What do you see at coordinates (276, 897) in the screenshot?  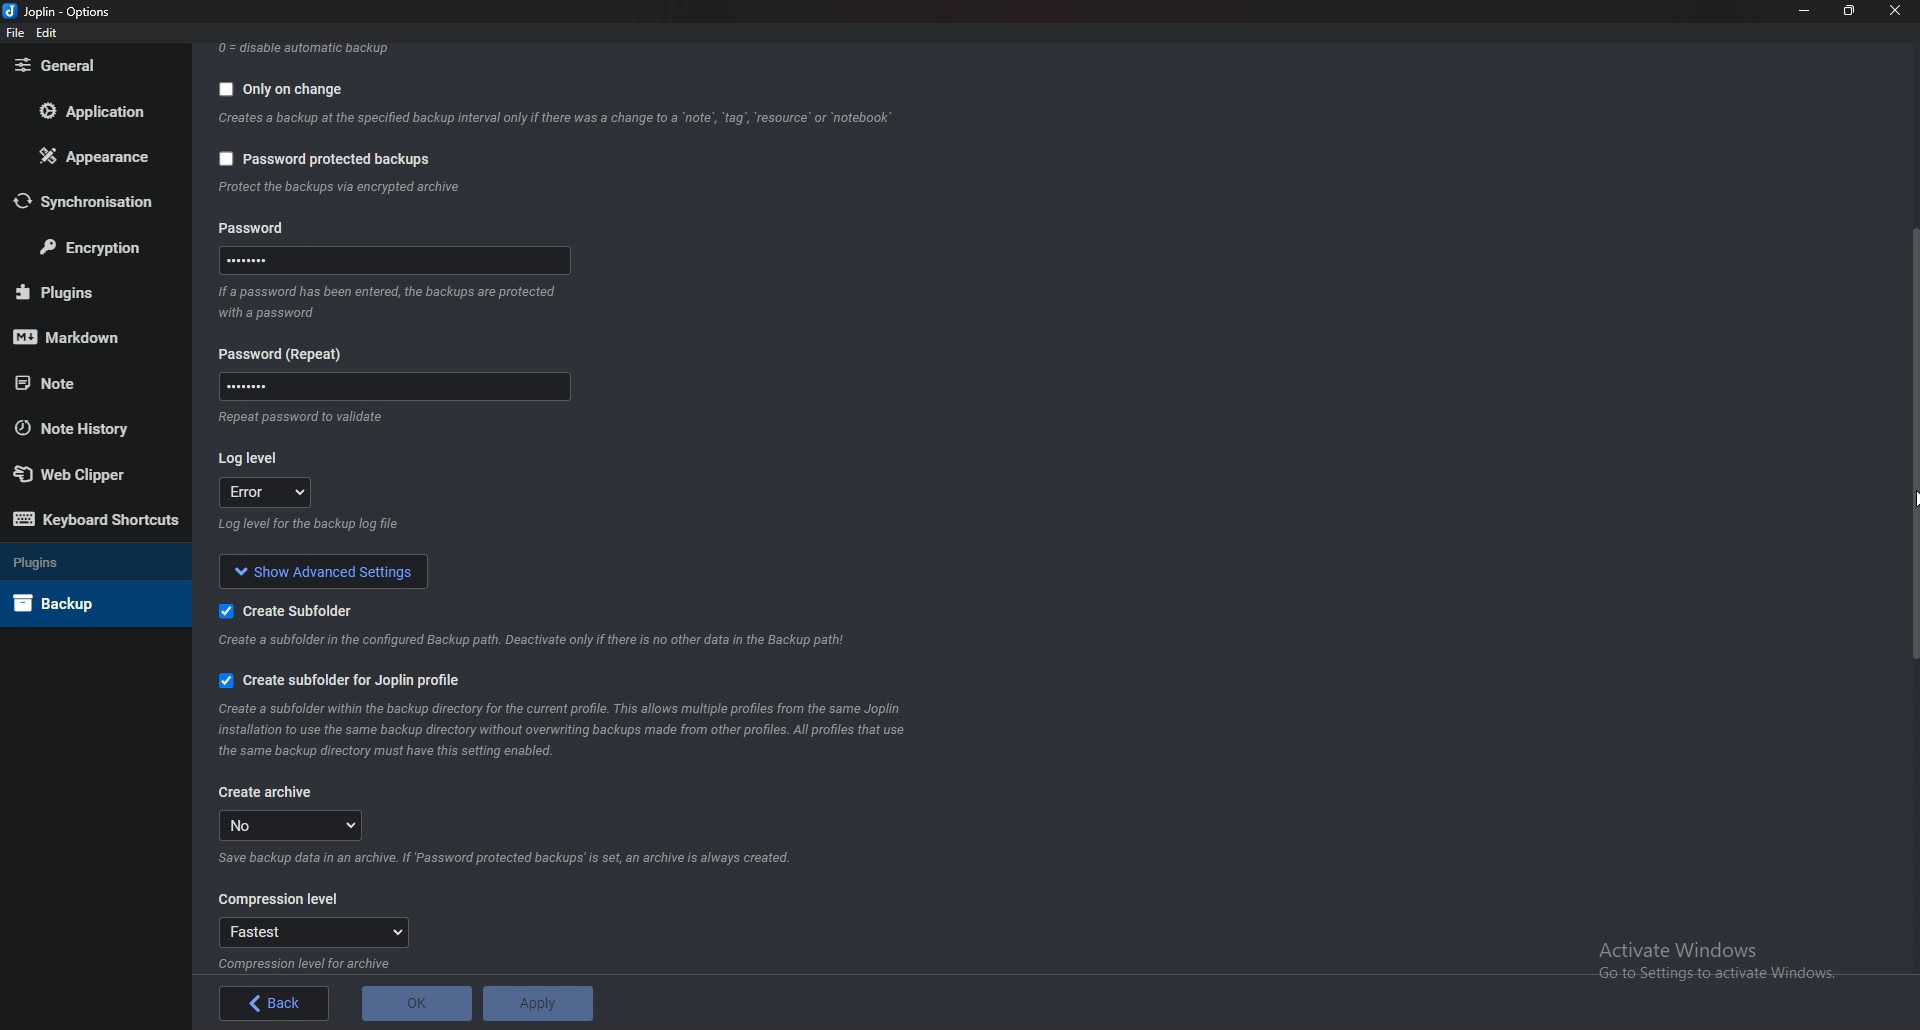 I see `Compression level` at bounding box center [276, 897].